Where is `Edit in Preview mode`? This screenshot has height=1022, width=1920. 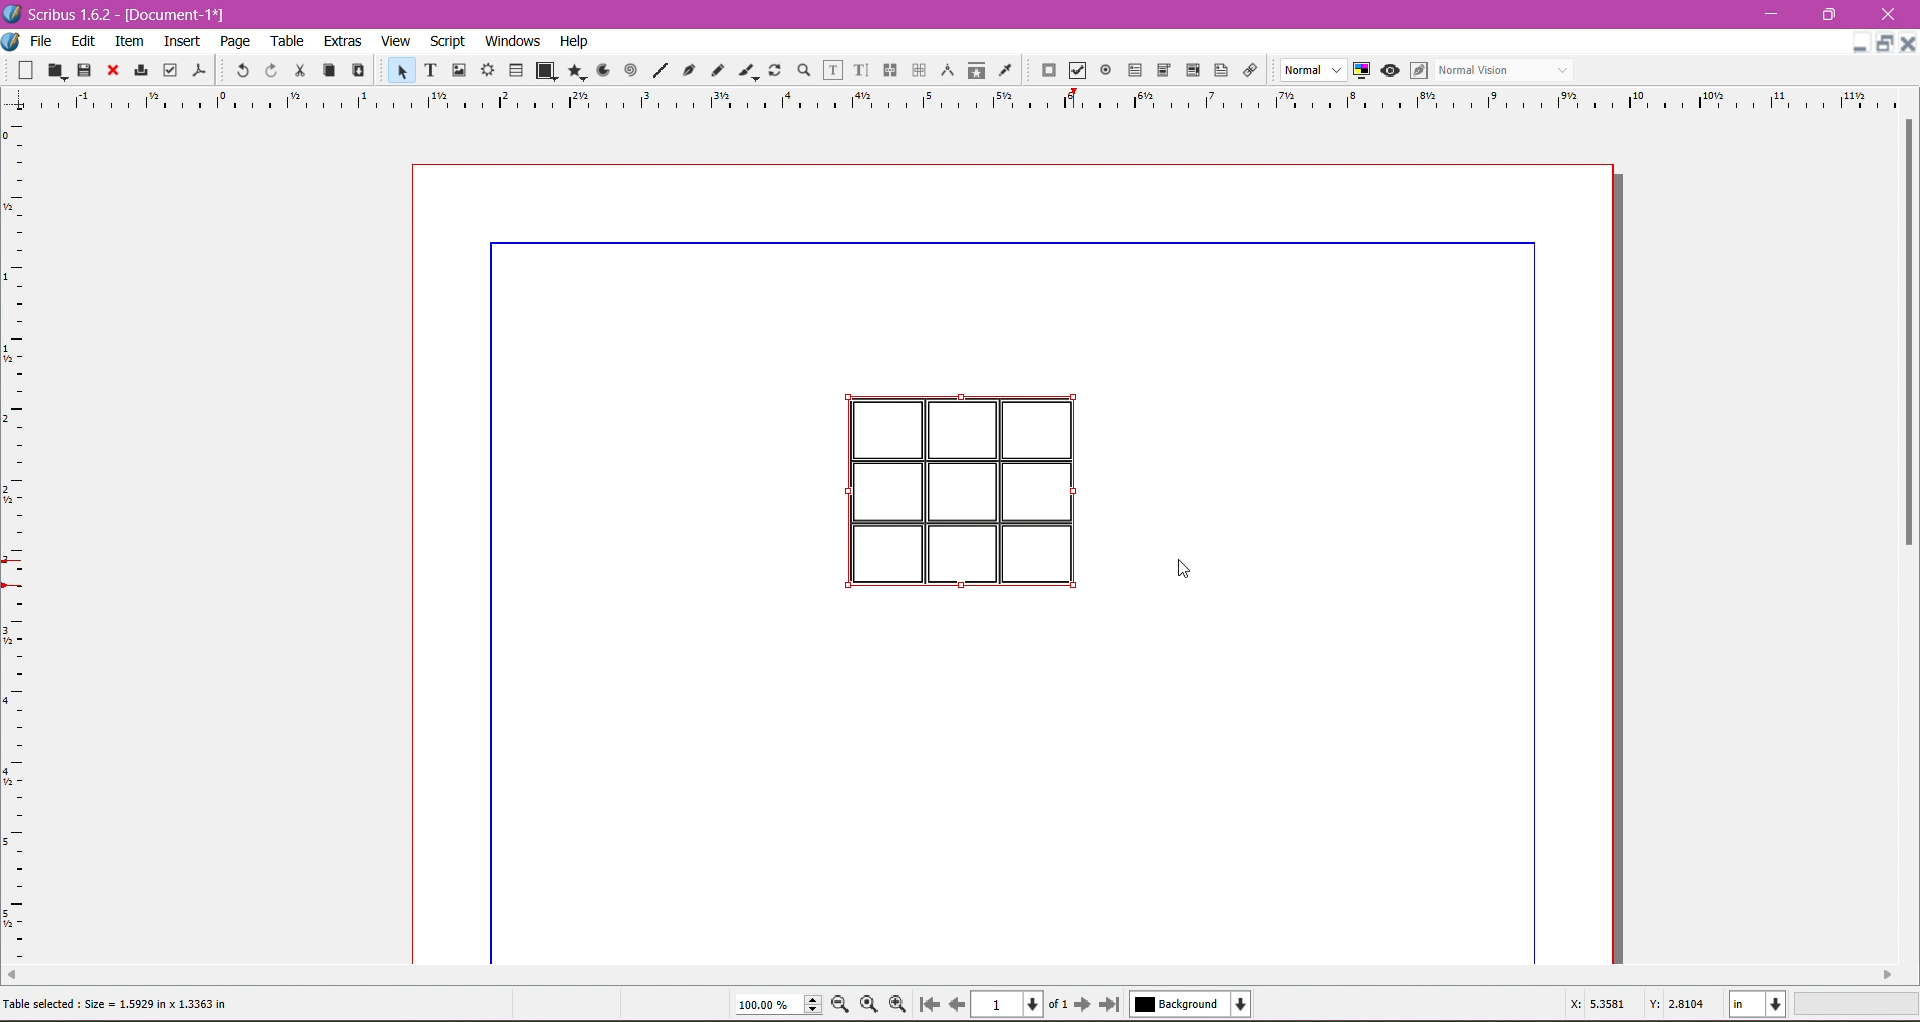
Edit in Preview mode is located at coordinates (1417, 70).